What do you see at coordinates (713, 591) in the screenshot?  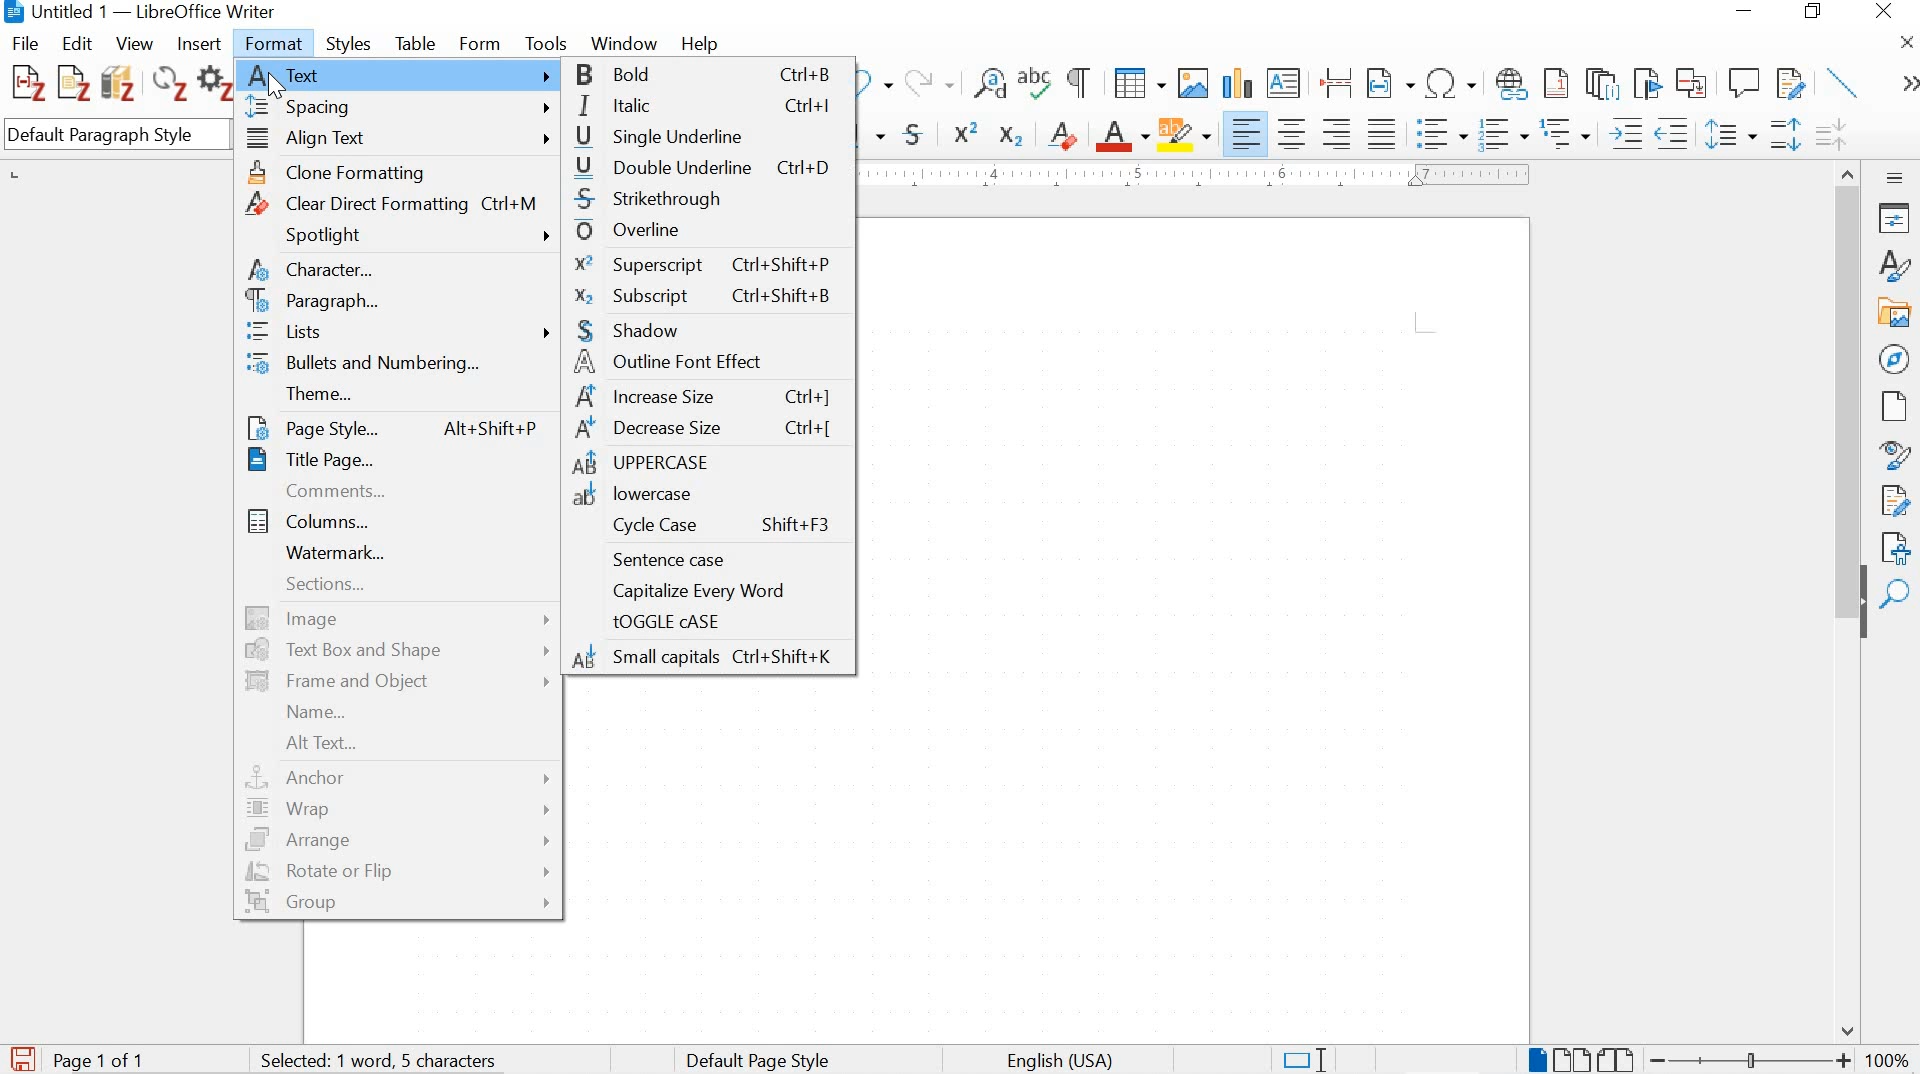 I see `capitalize every word` at bounding box center [713, 591].